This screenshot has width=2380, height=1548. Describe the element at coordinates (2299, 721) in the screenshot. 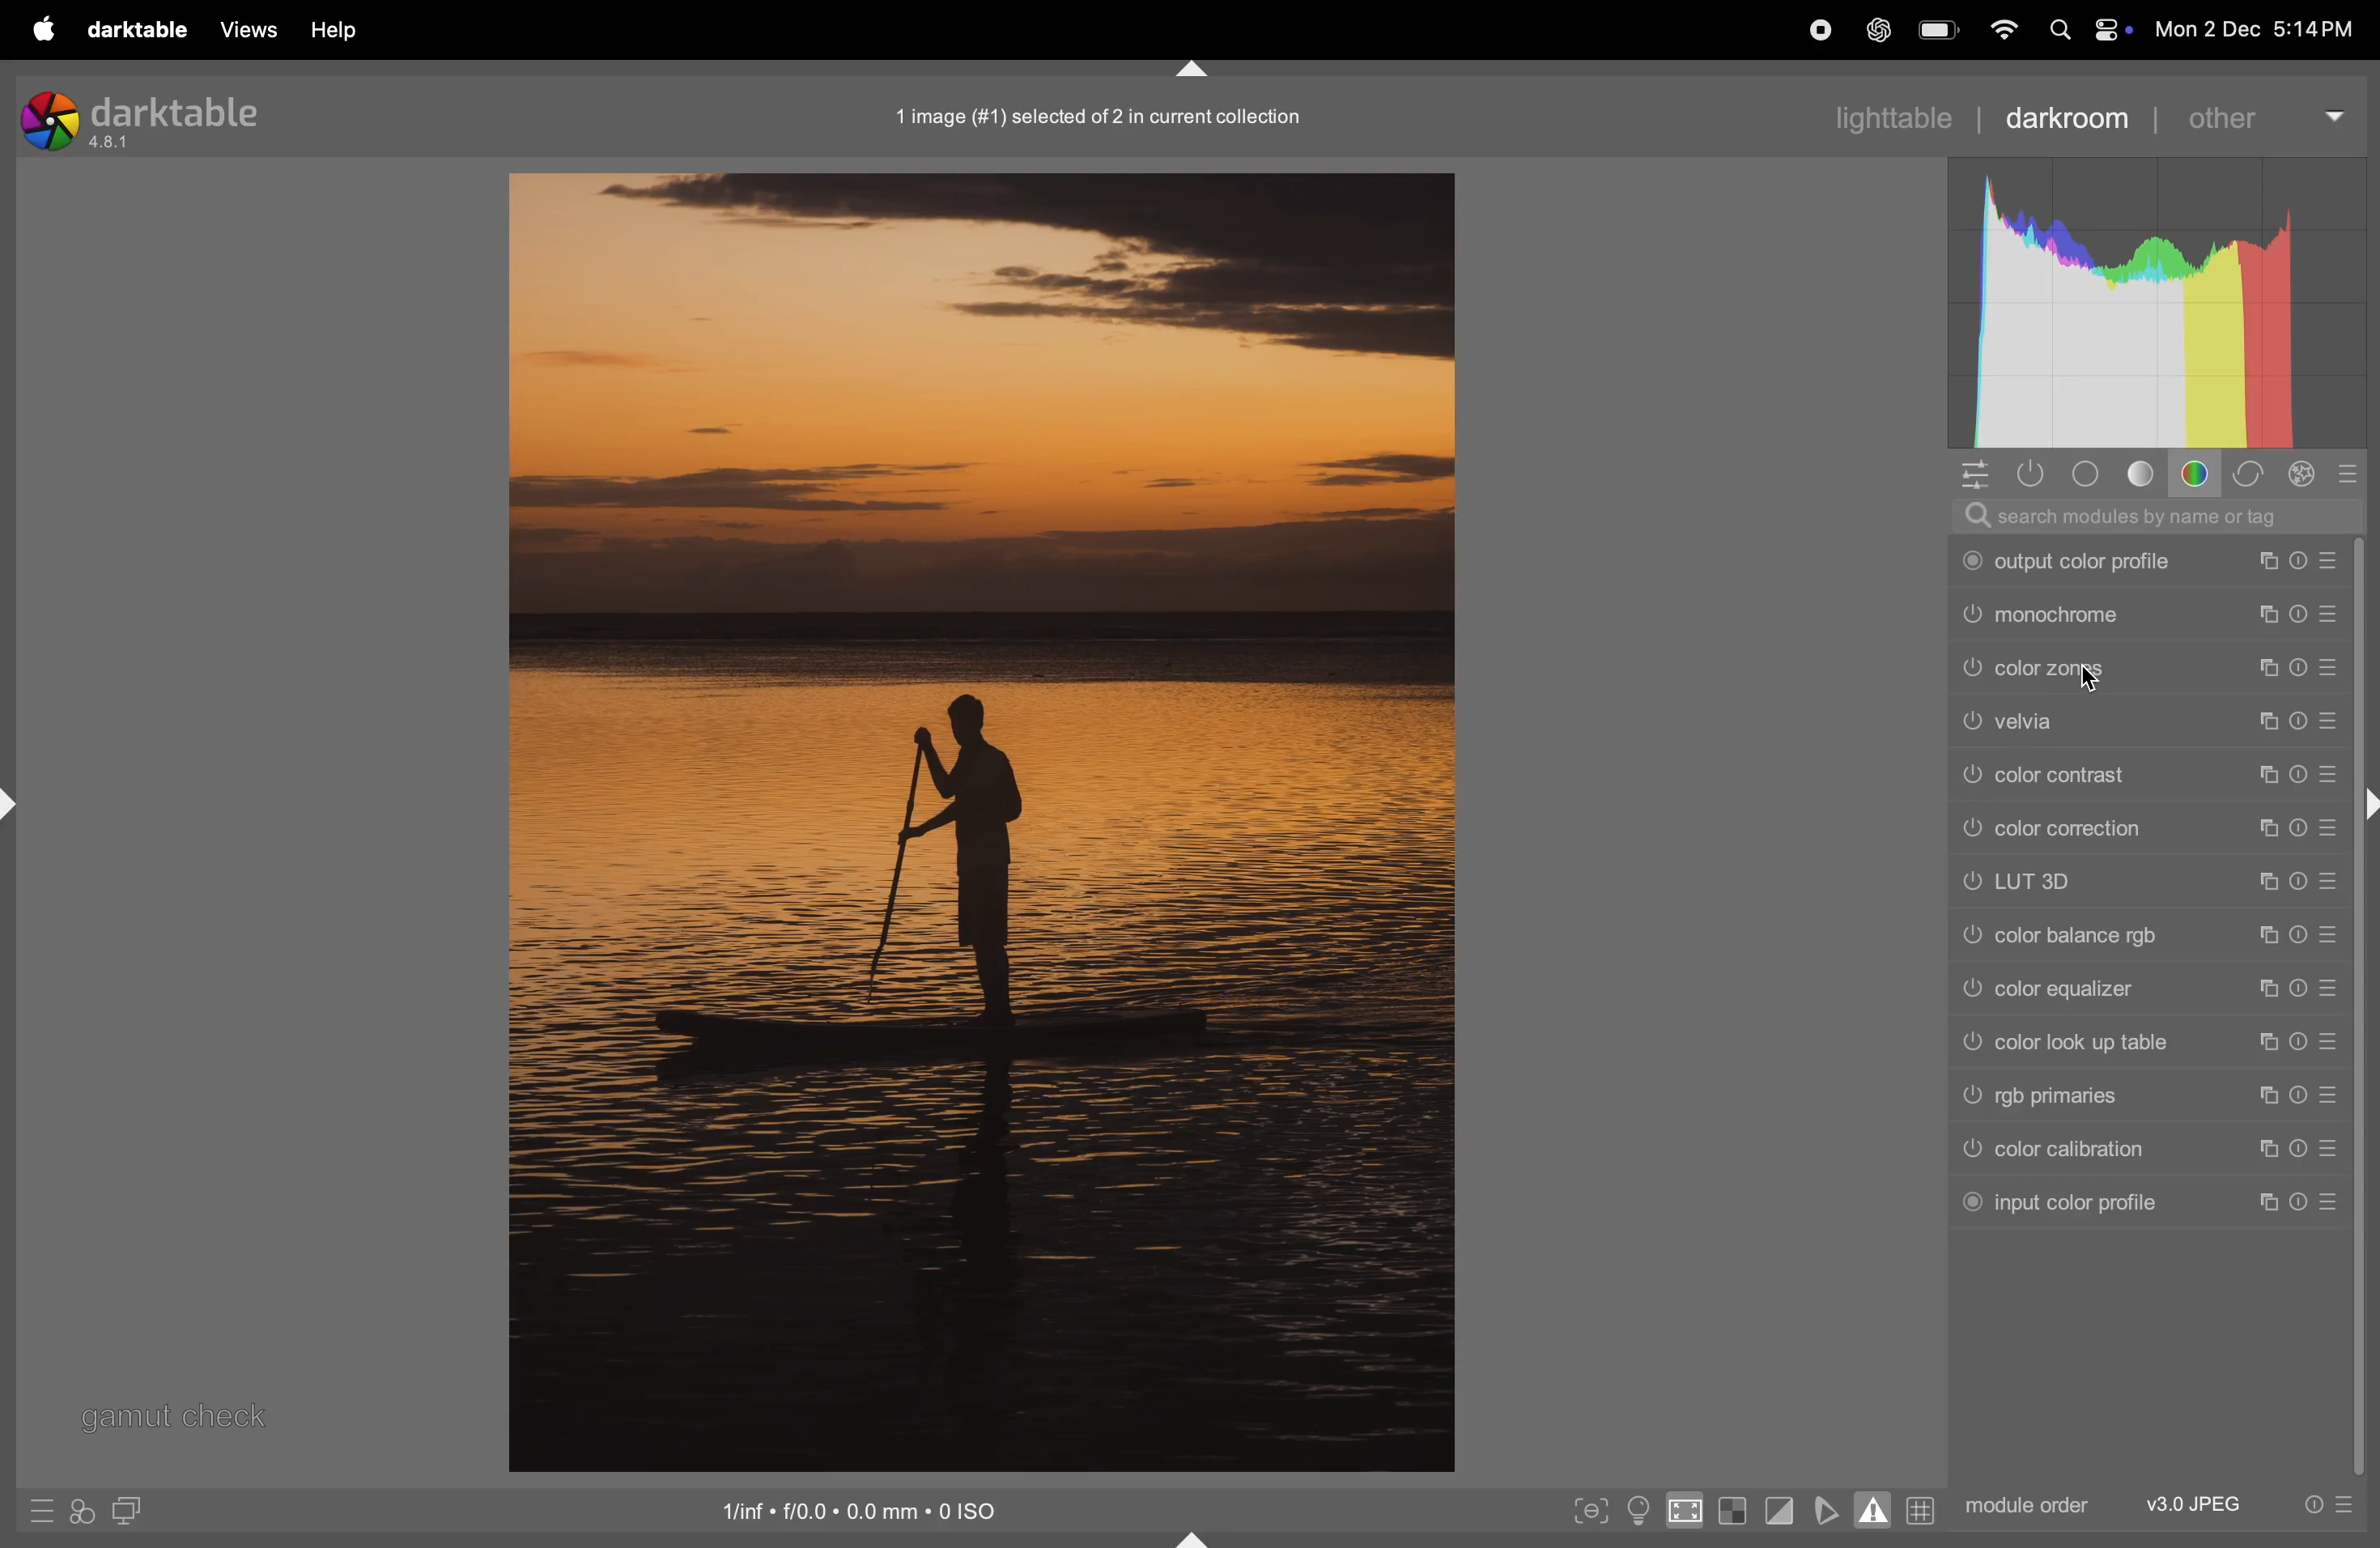

I see `Copy` at that location.